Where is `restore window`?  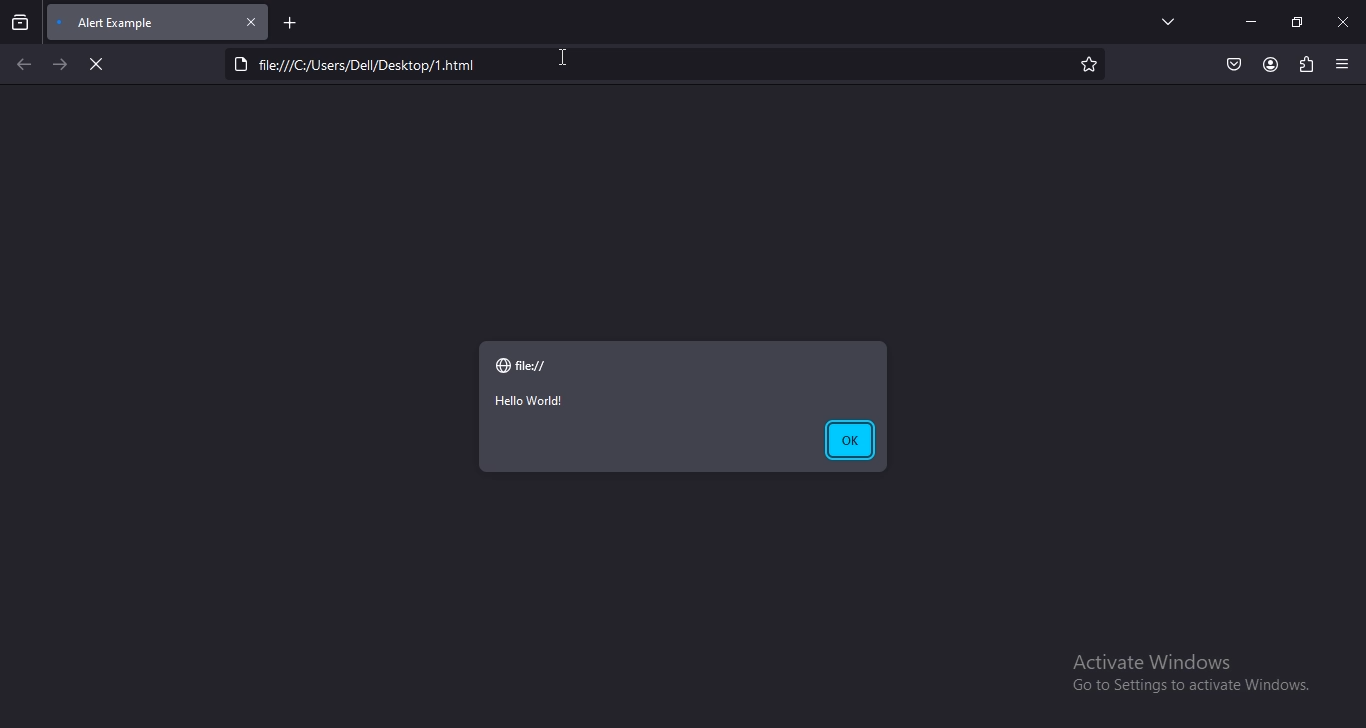 restore window is located at coordinates (1298, 23).